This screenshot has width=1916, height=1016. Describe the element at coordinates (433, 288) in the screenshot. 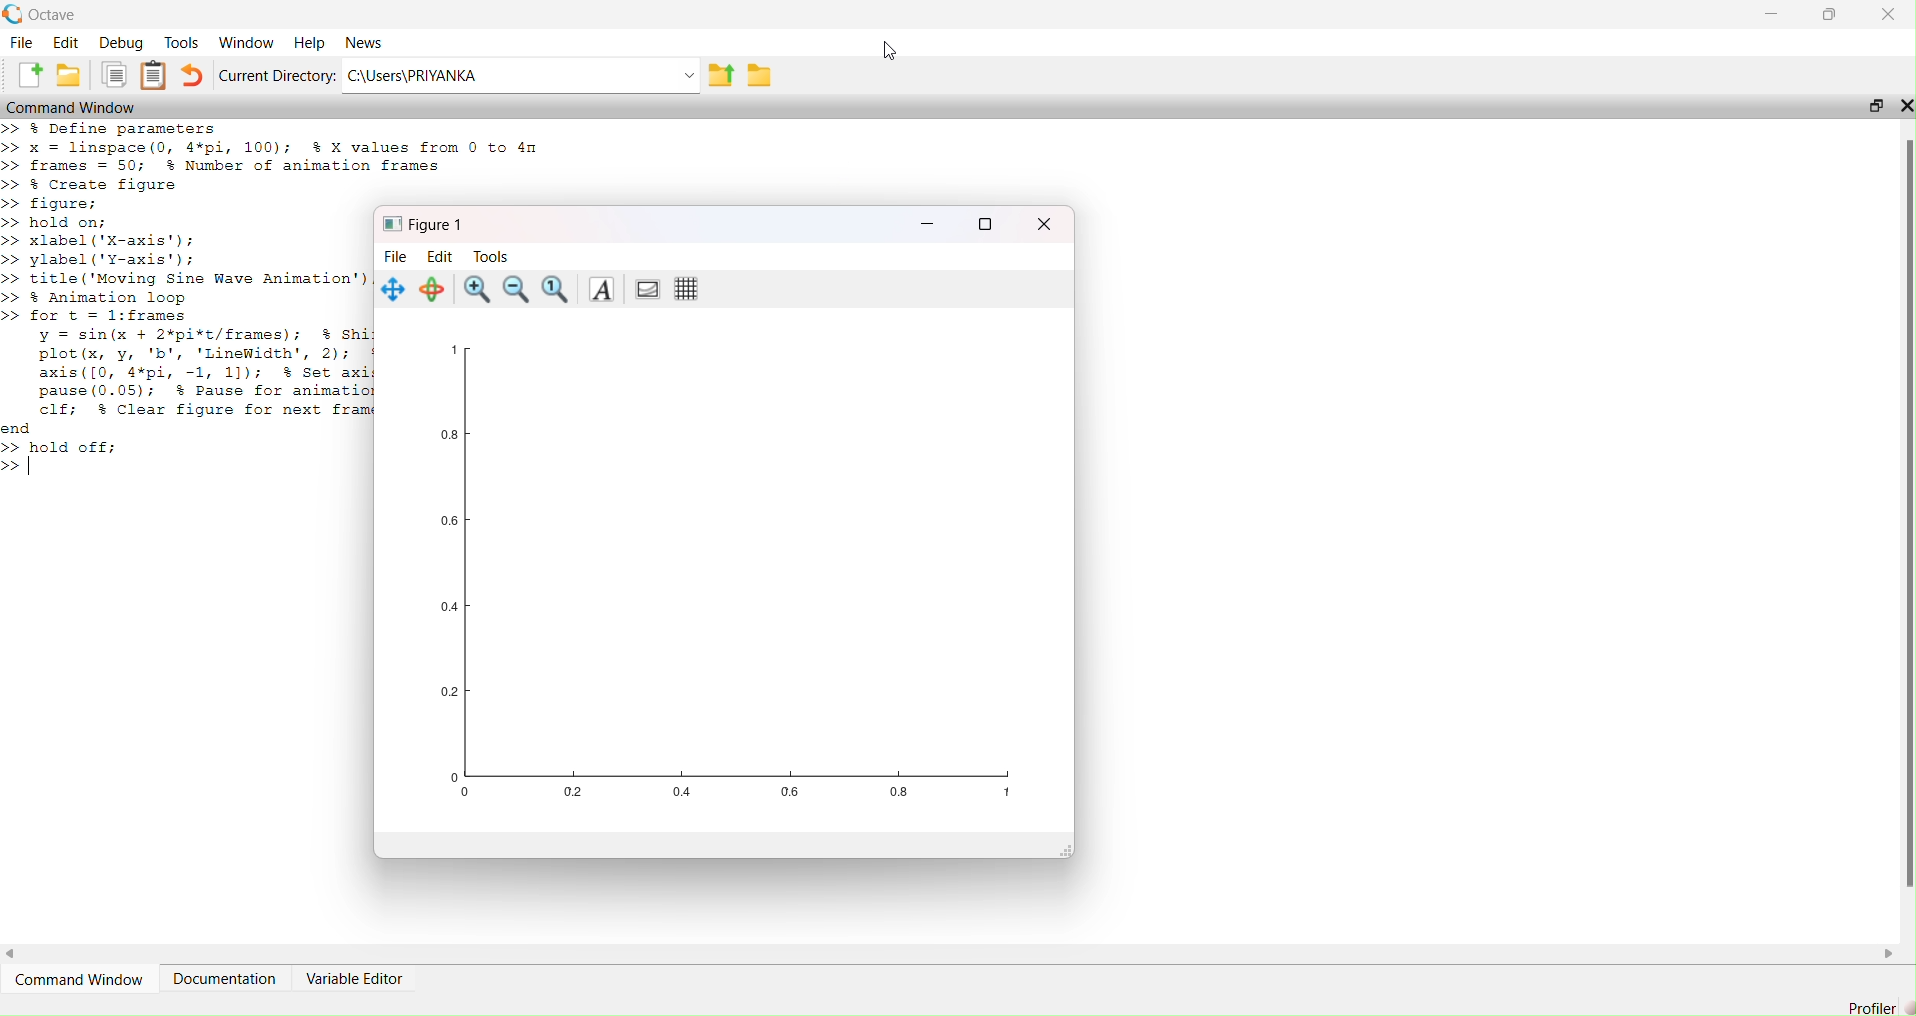

I see `rotate` at that location.